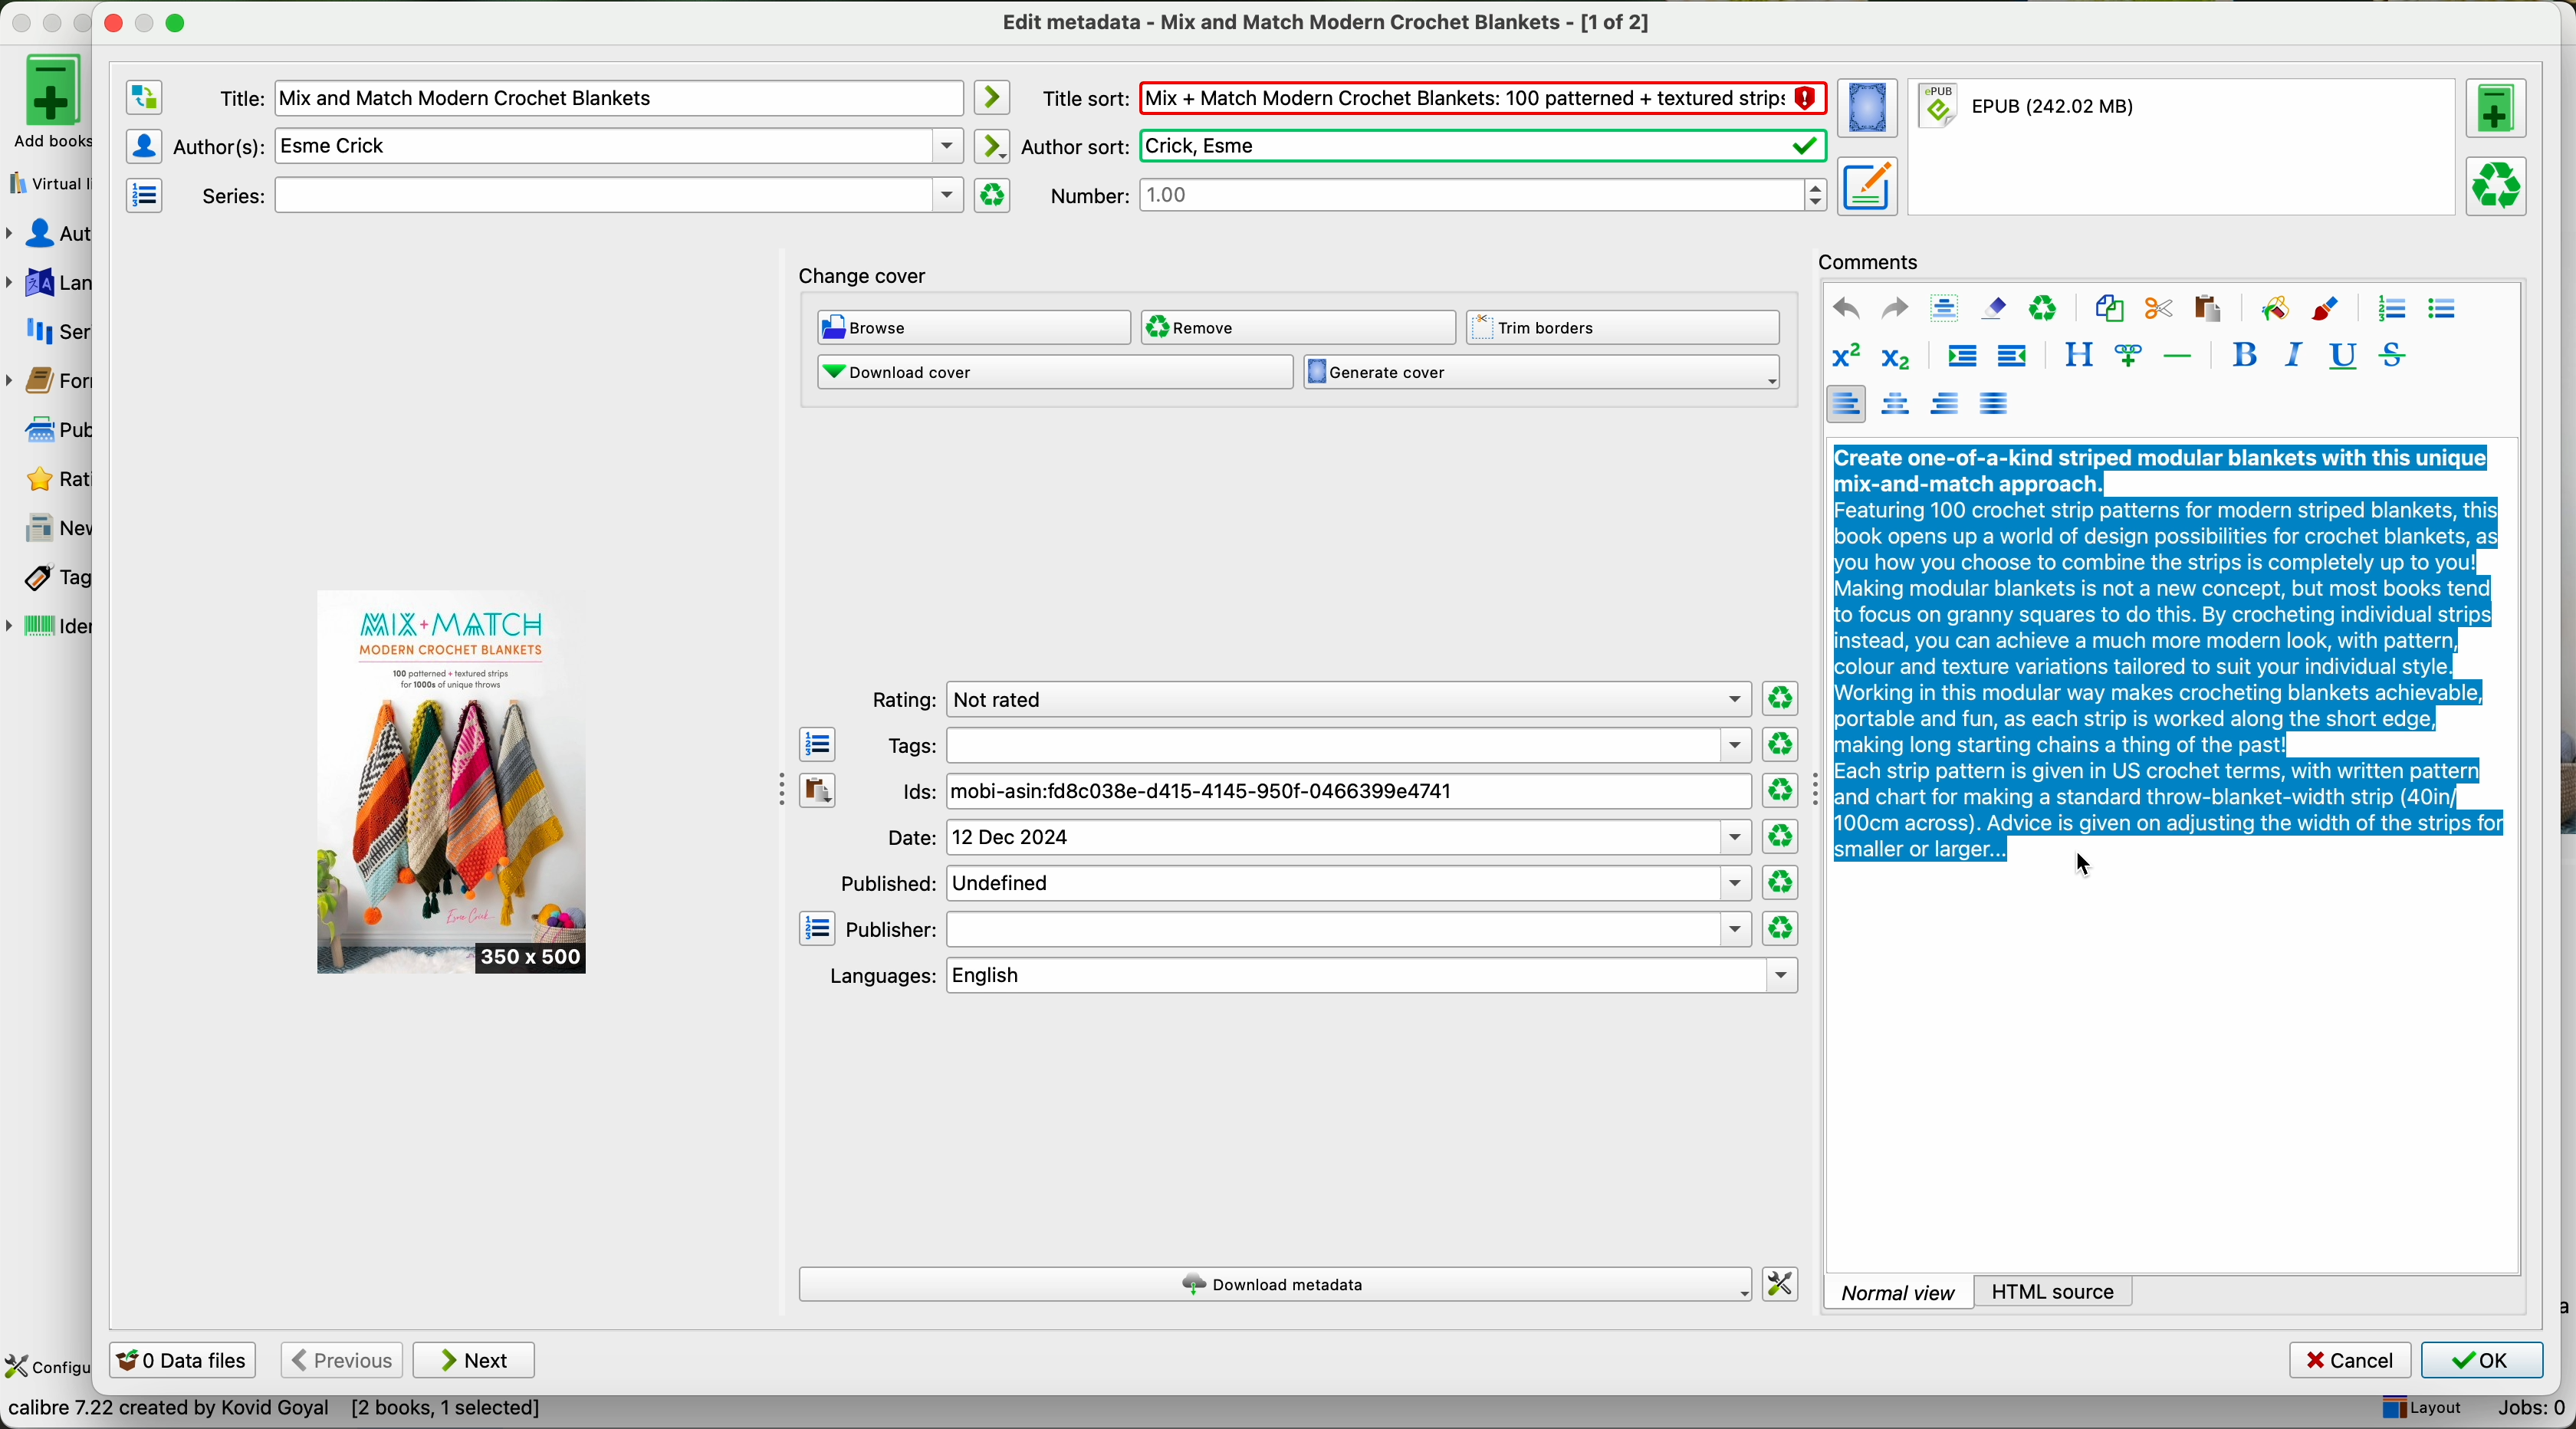 This screenshot has height=1429, width=2576. Describe the element at coordinates (568, 145) in the screenshot. I see `author(s)` at that location.